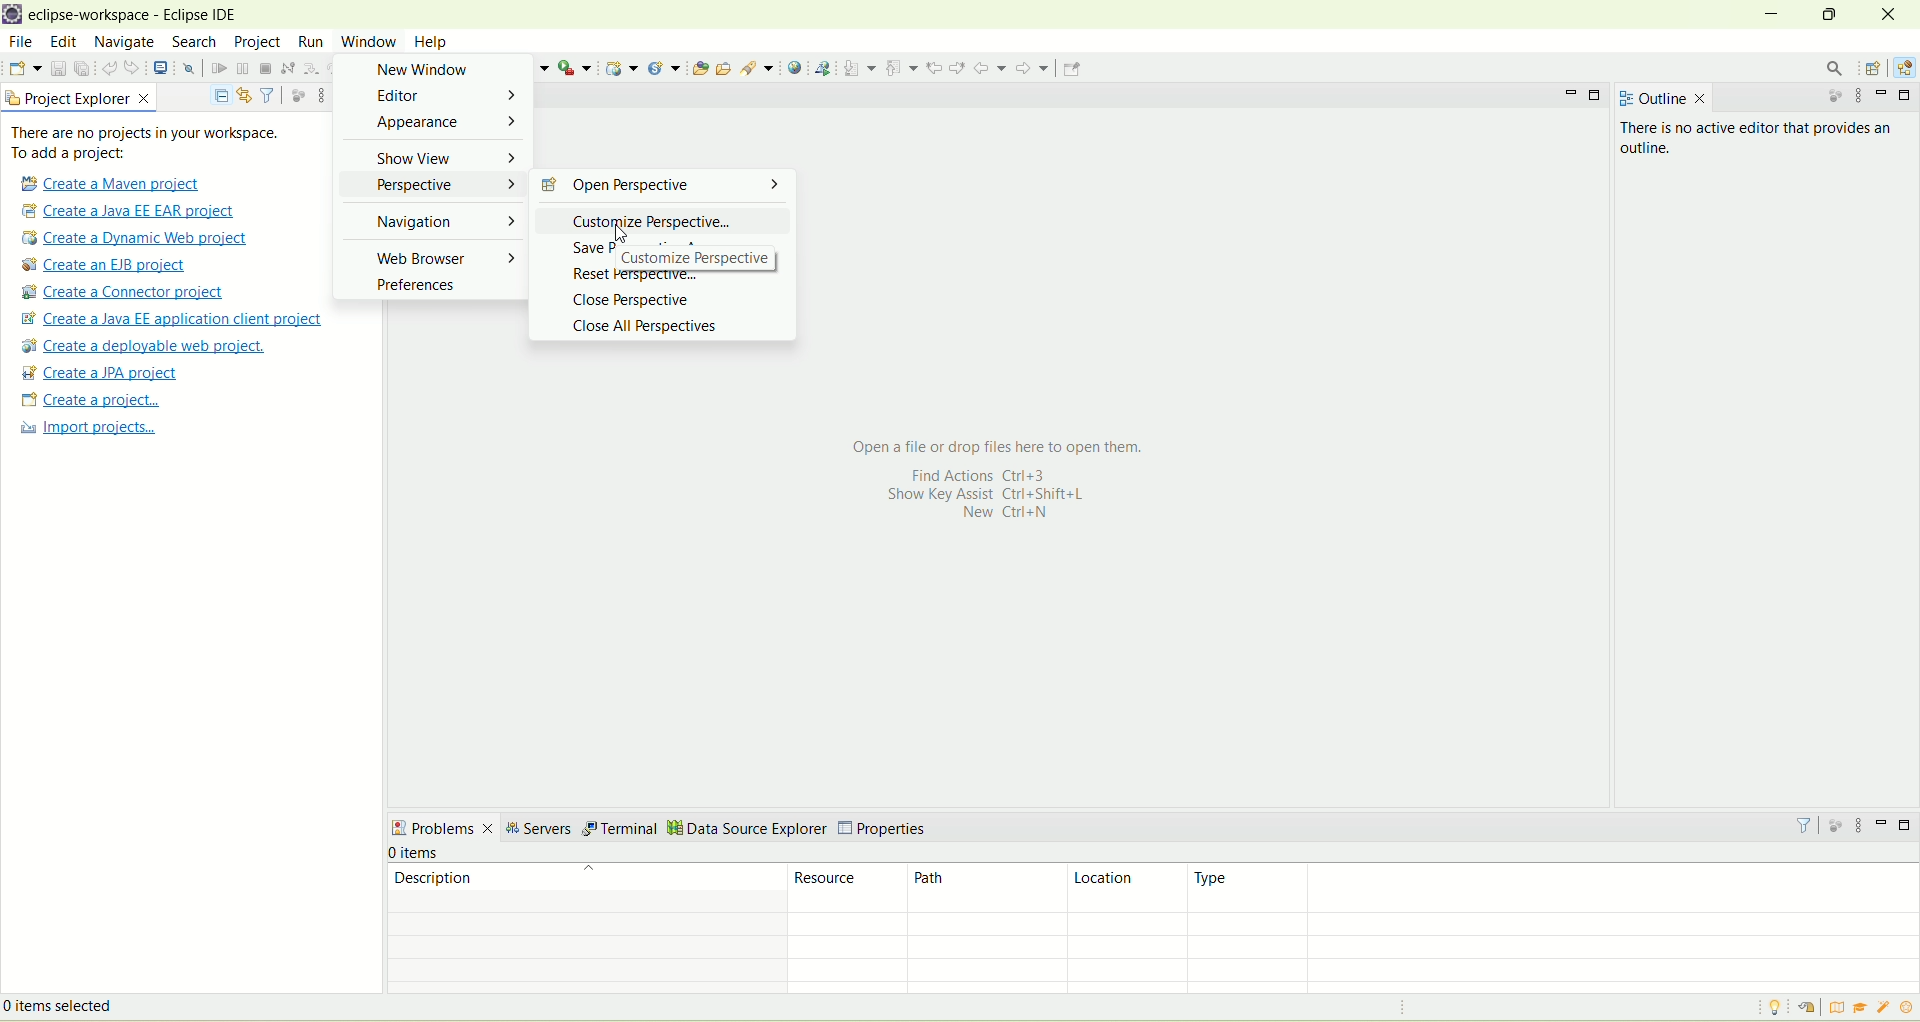 The height and width of the screenshot is (1022, 1920). Describe the element at coordinates (1071, 71) in the screenshot. I see `pin editor` at that location.